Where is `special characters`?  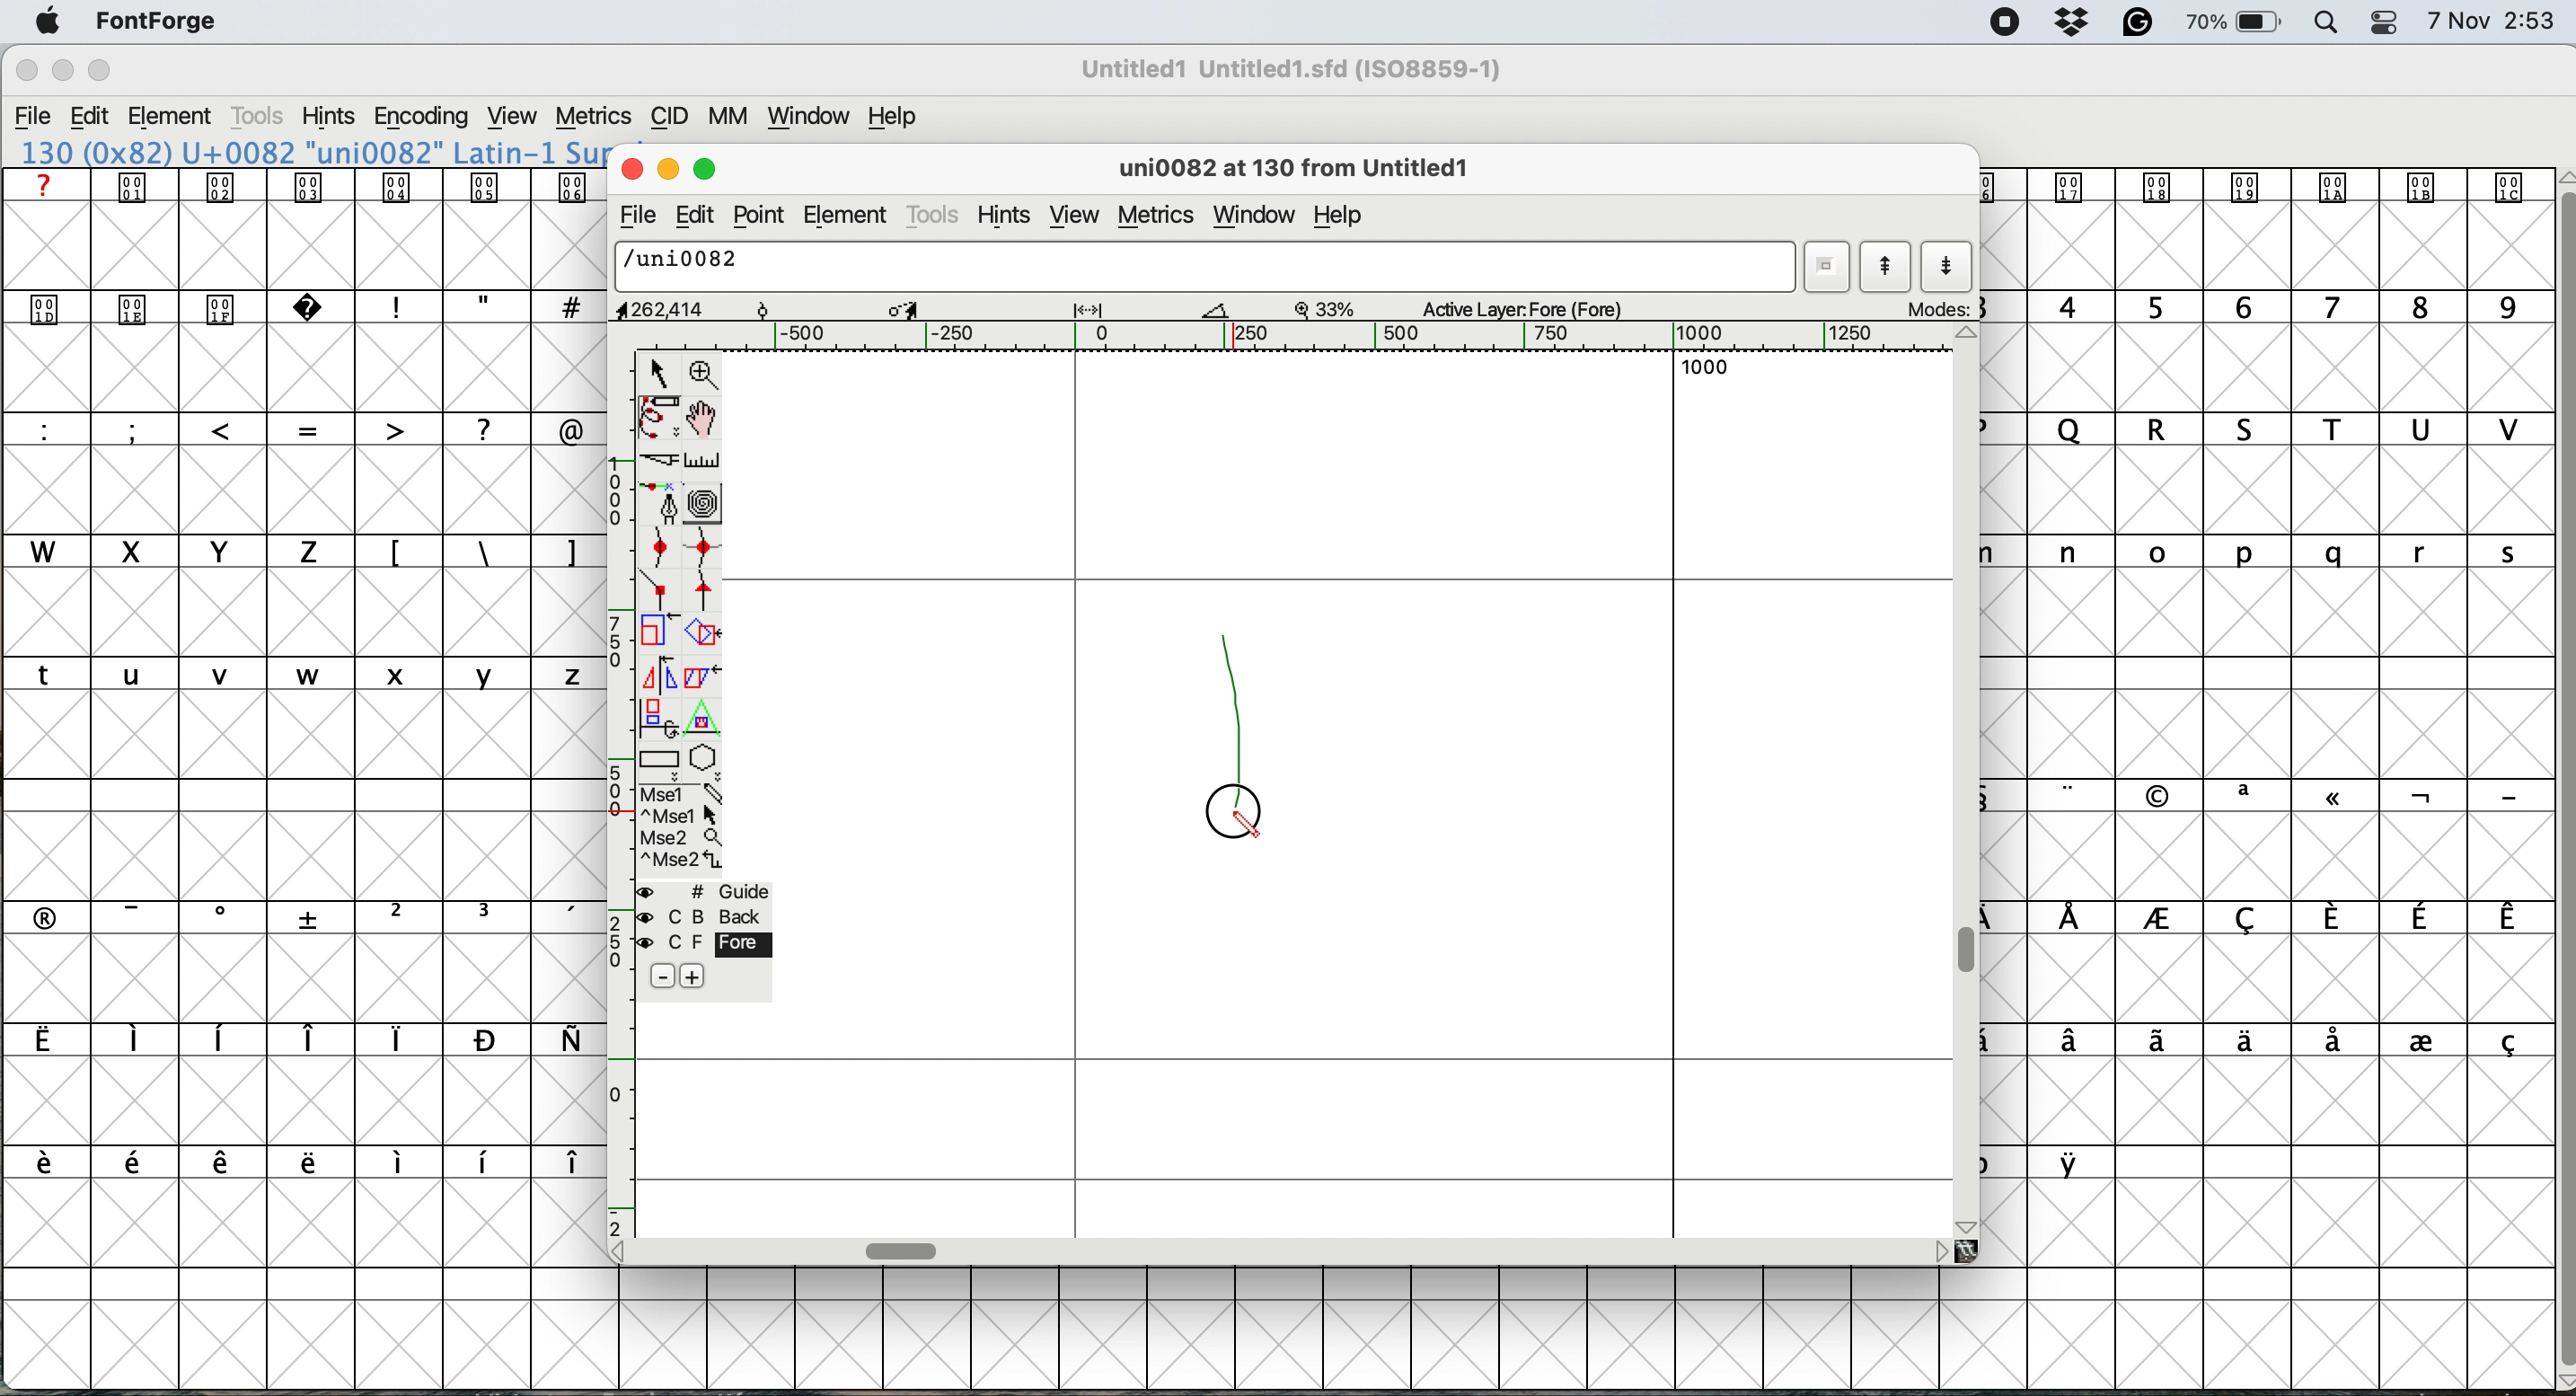 special characters is located at coordinates (291, 917).